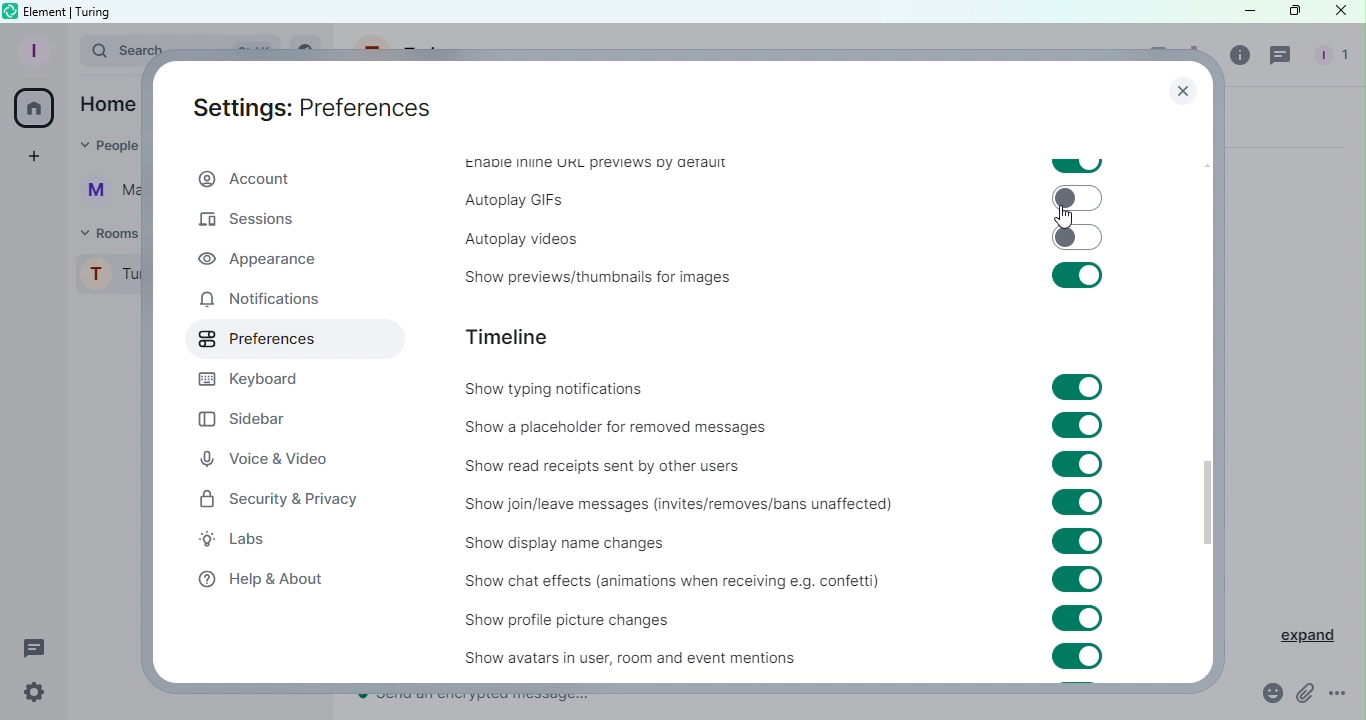  What do you see at coordinates (1063, 215) in the screenshot?
I see `Cursor` at bounding box center [1063, 215].